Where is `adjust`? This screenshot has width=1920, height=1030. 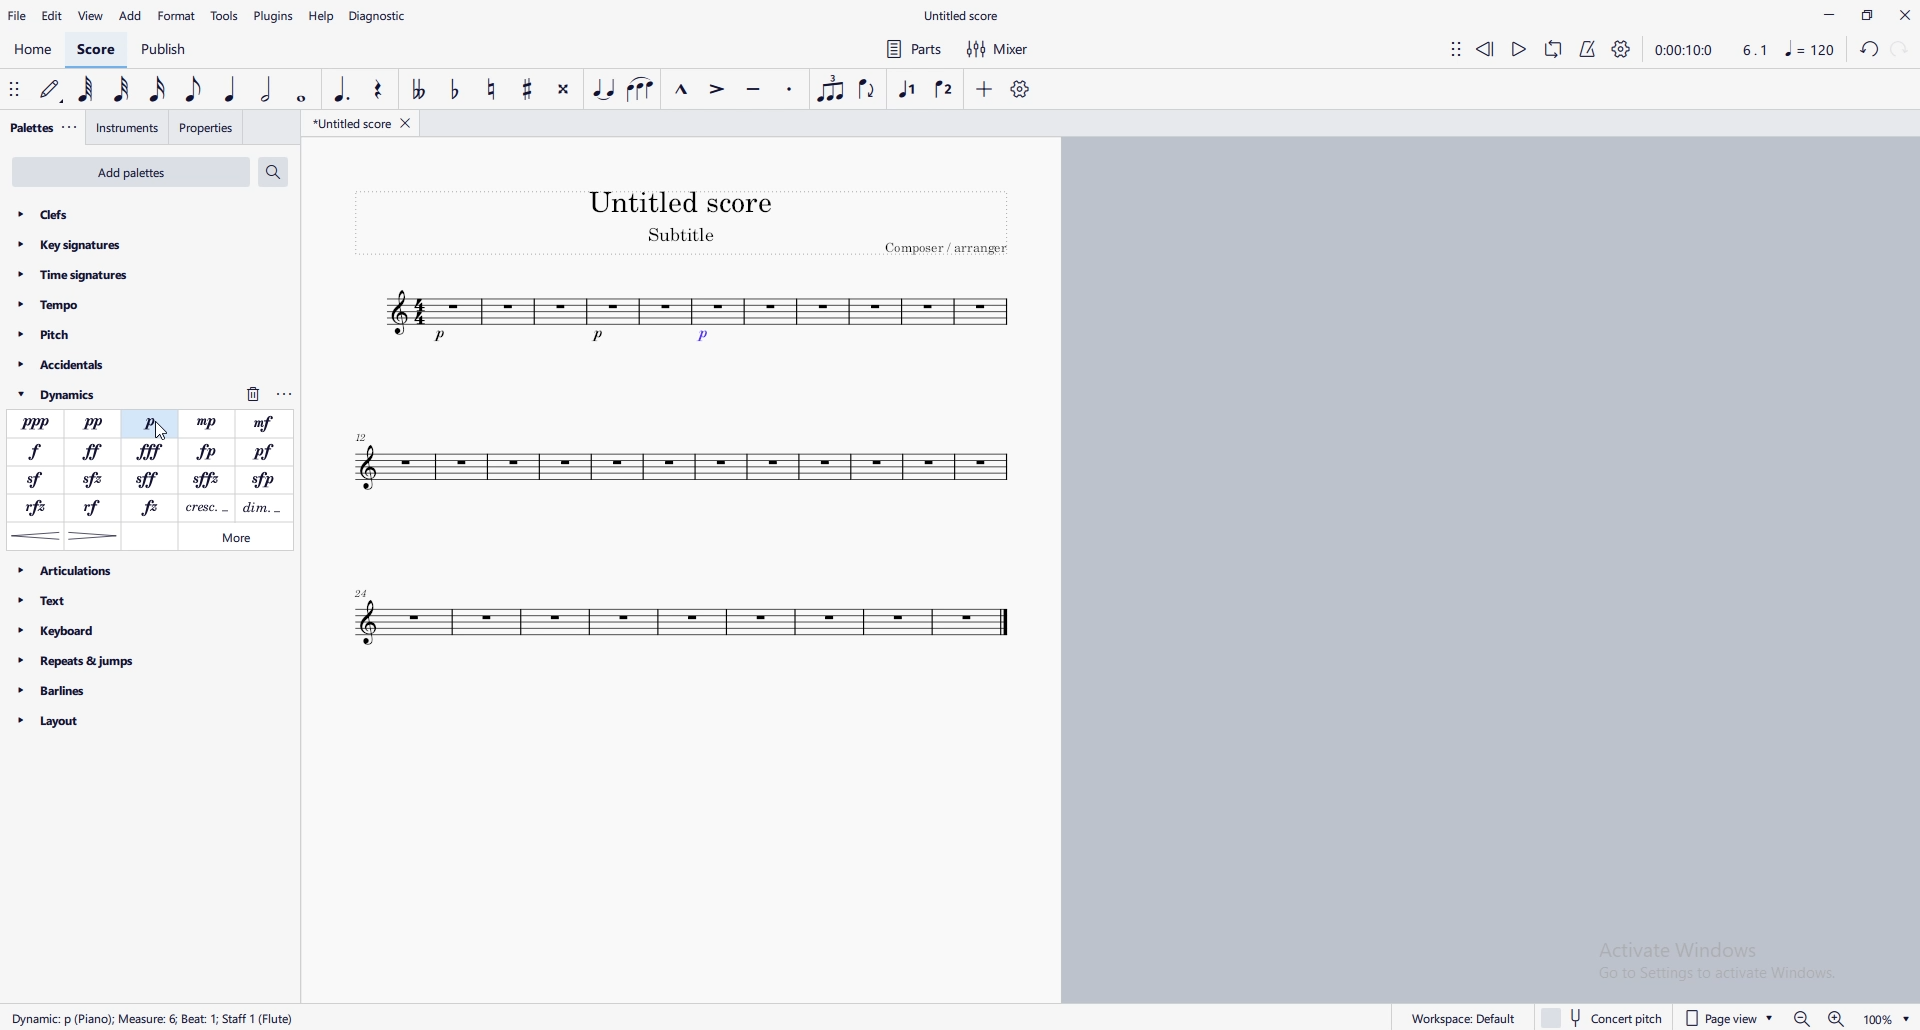
adjust is located at coordinates (17, 90).